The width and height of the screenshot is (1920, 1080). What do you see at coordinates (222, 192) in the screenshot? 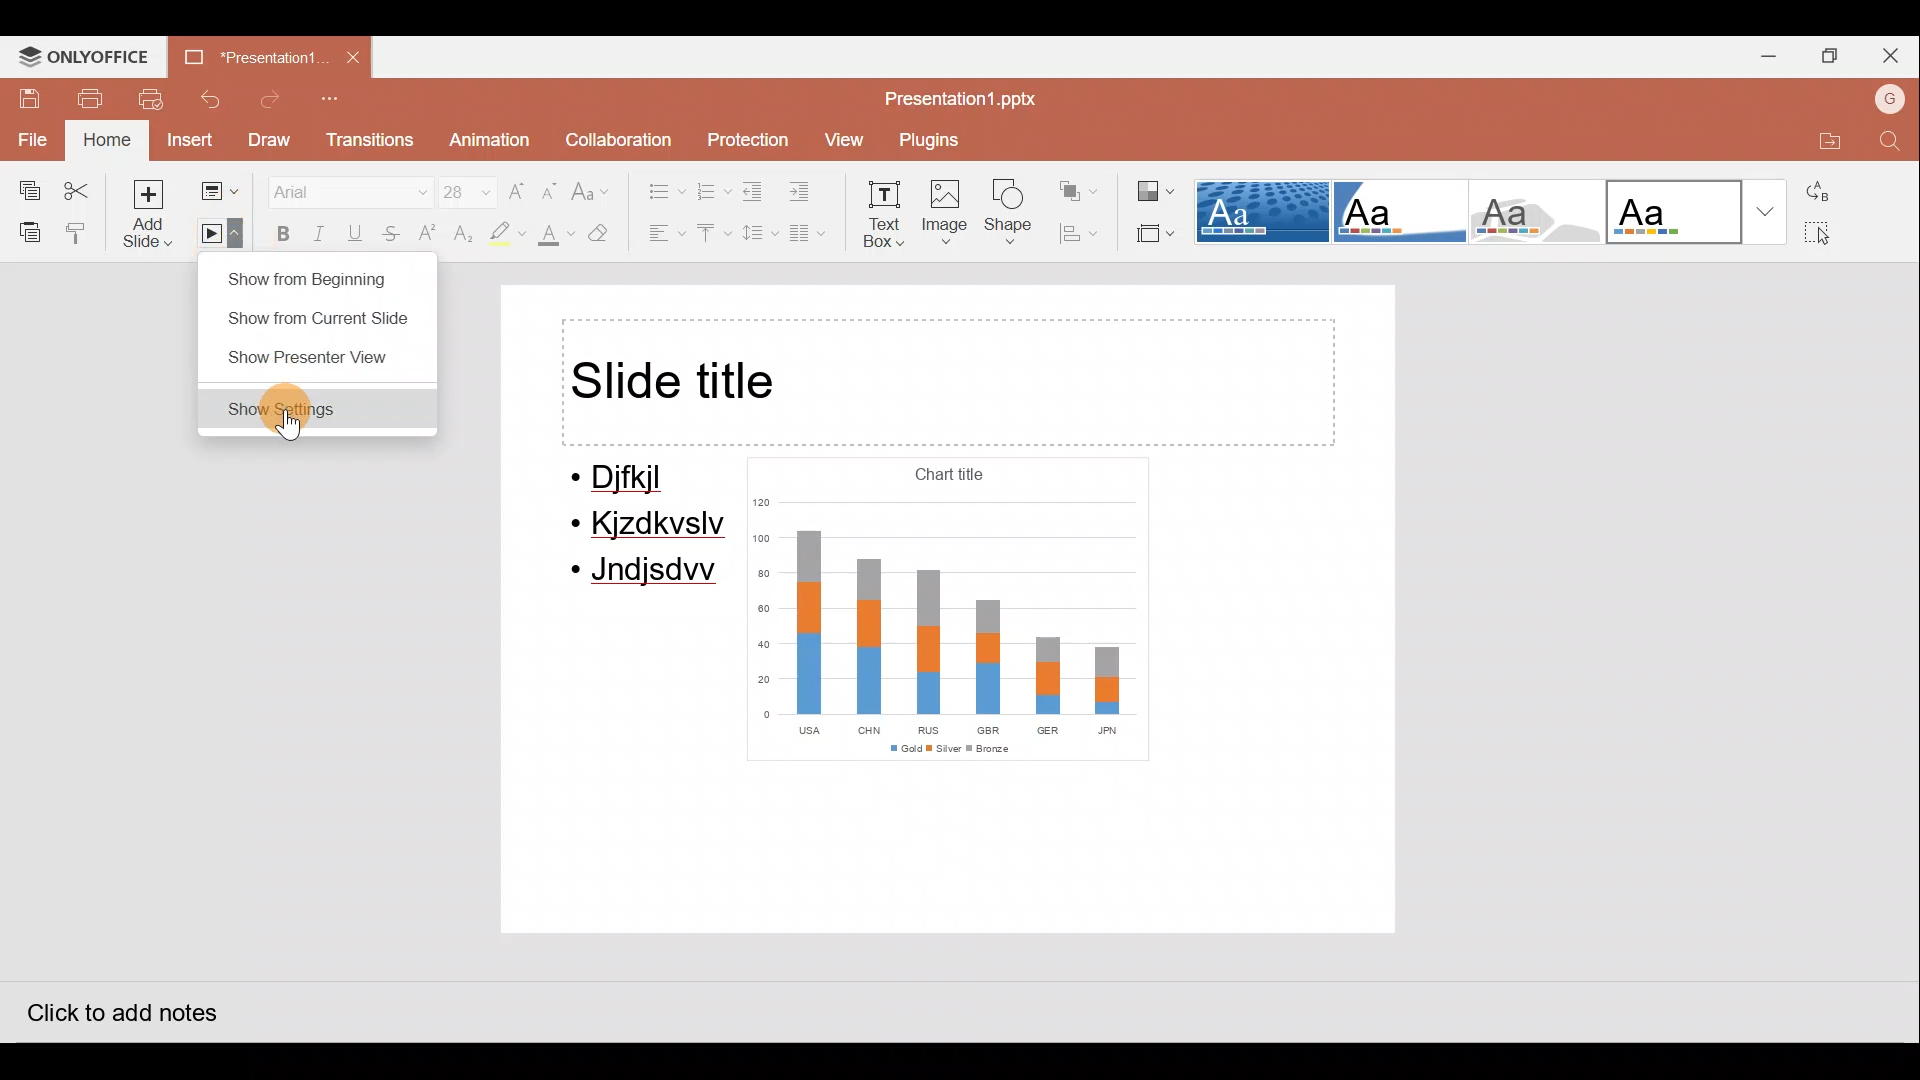
I see `Change slide layout` at bounding box center [222, 192].